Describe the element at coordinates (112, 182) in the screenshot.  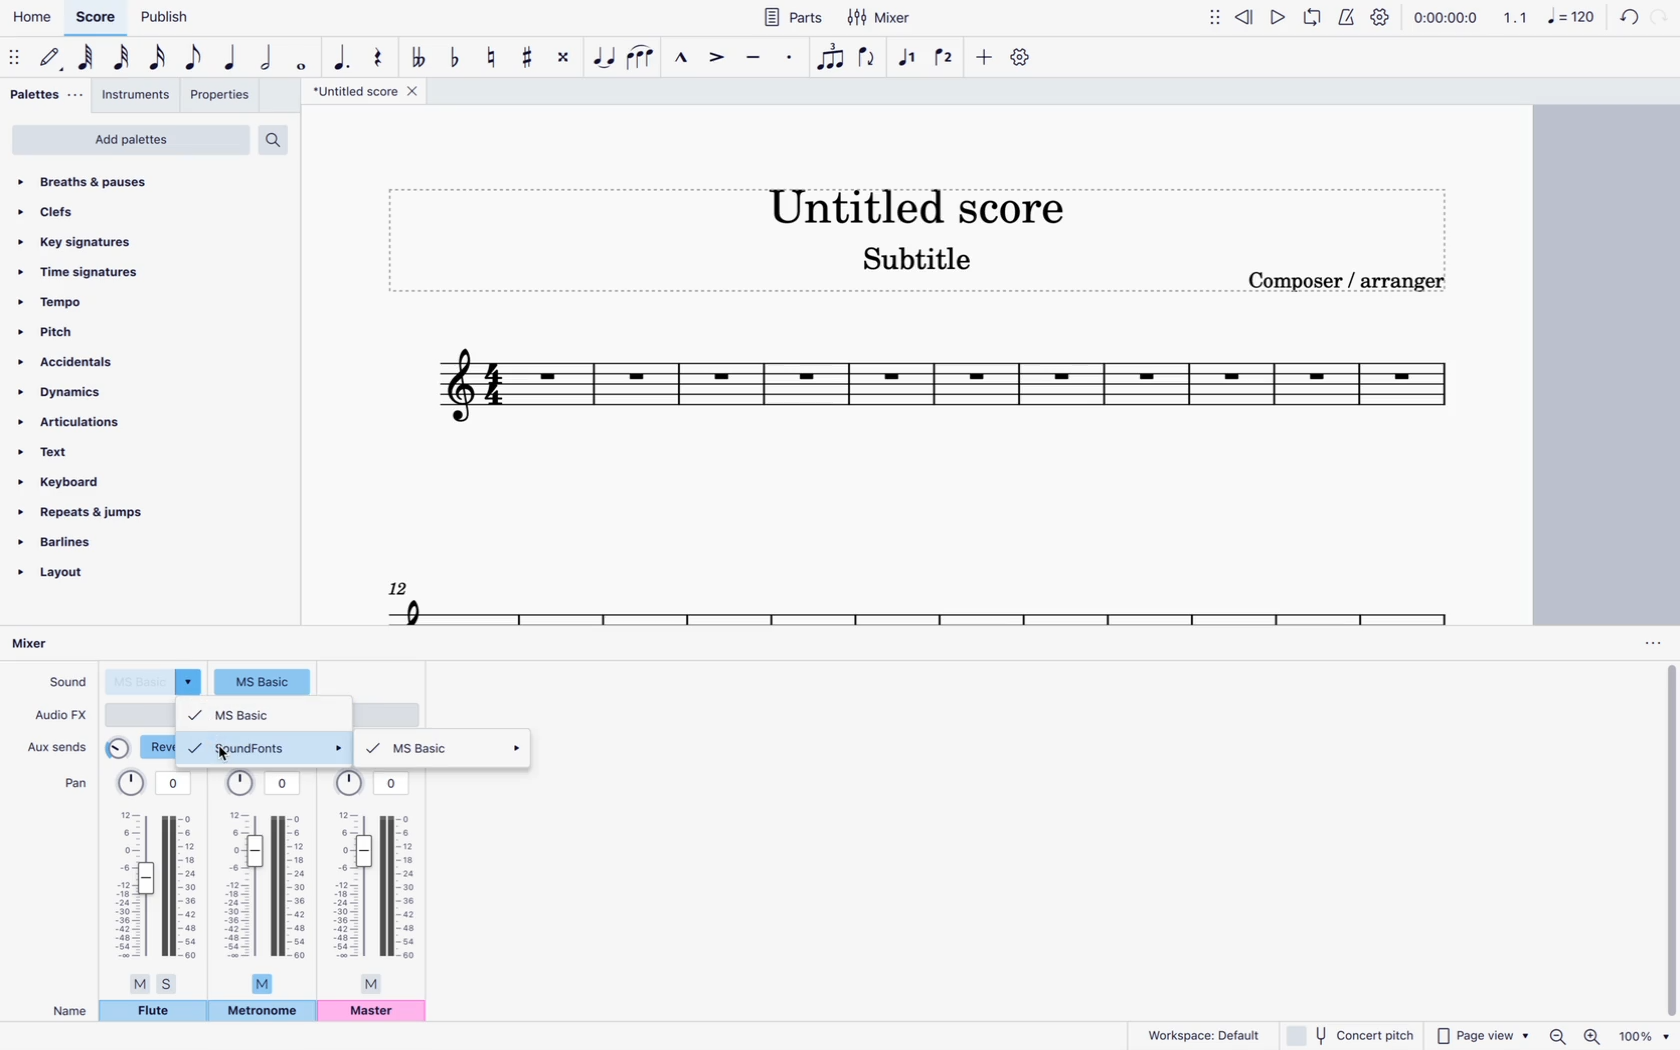
I see `breaths & pauses` at that location.